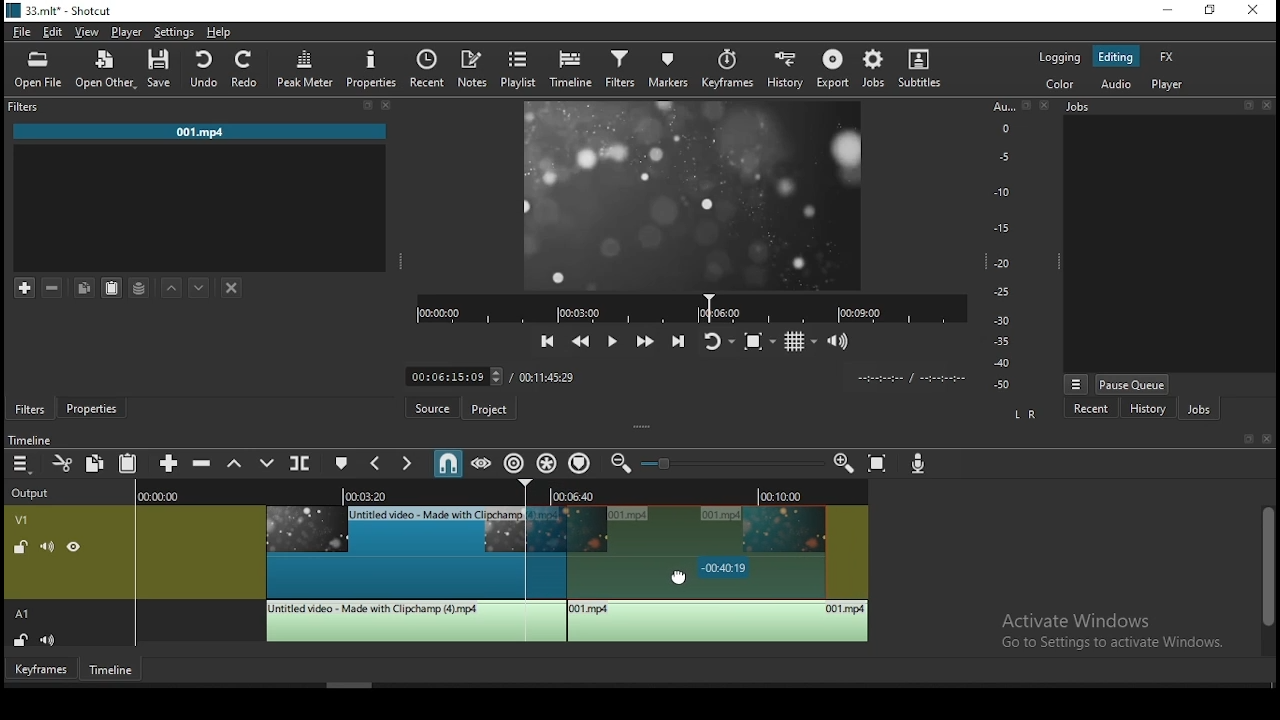 This screenshot has width=1280, height=720. What do you see at coordinates (33, 436) in the screenshot?
I see `timeline` at bounding box center [33, 436].